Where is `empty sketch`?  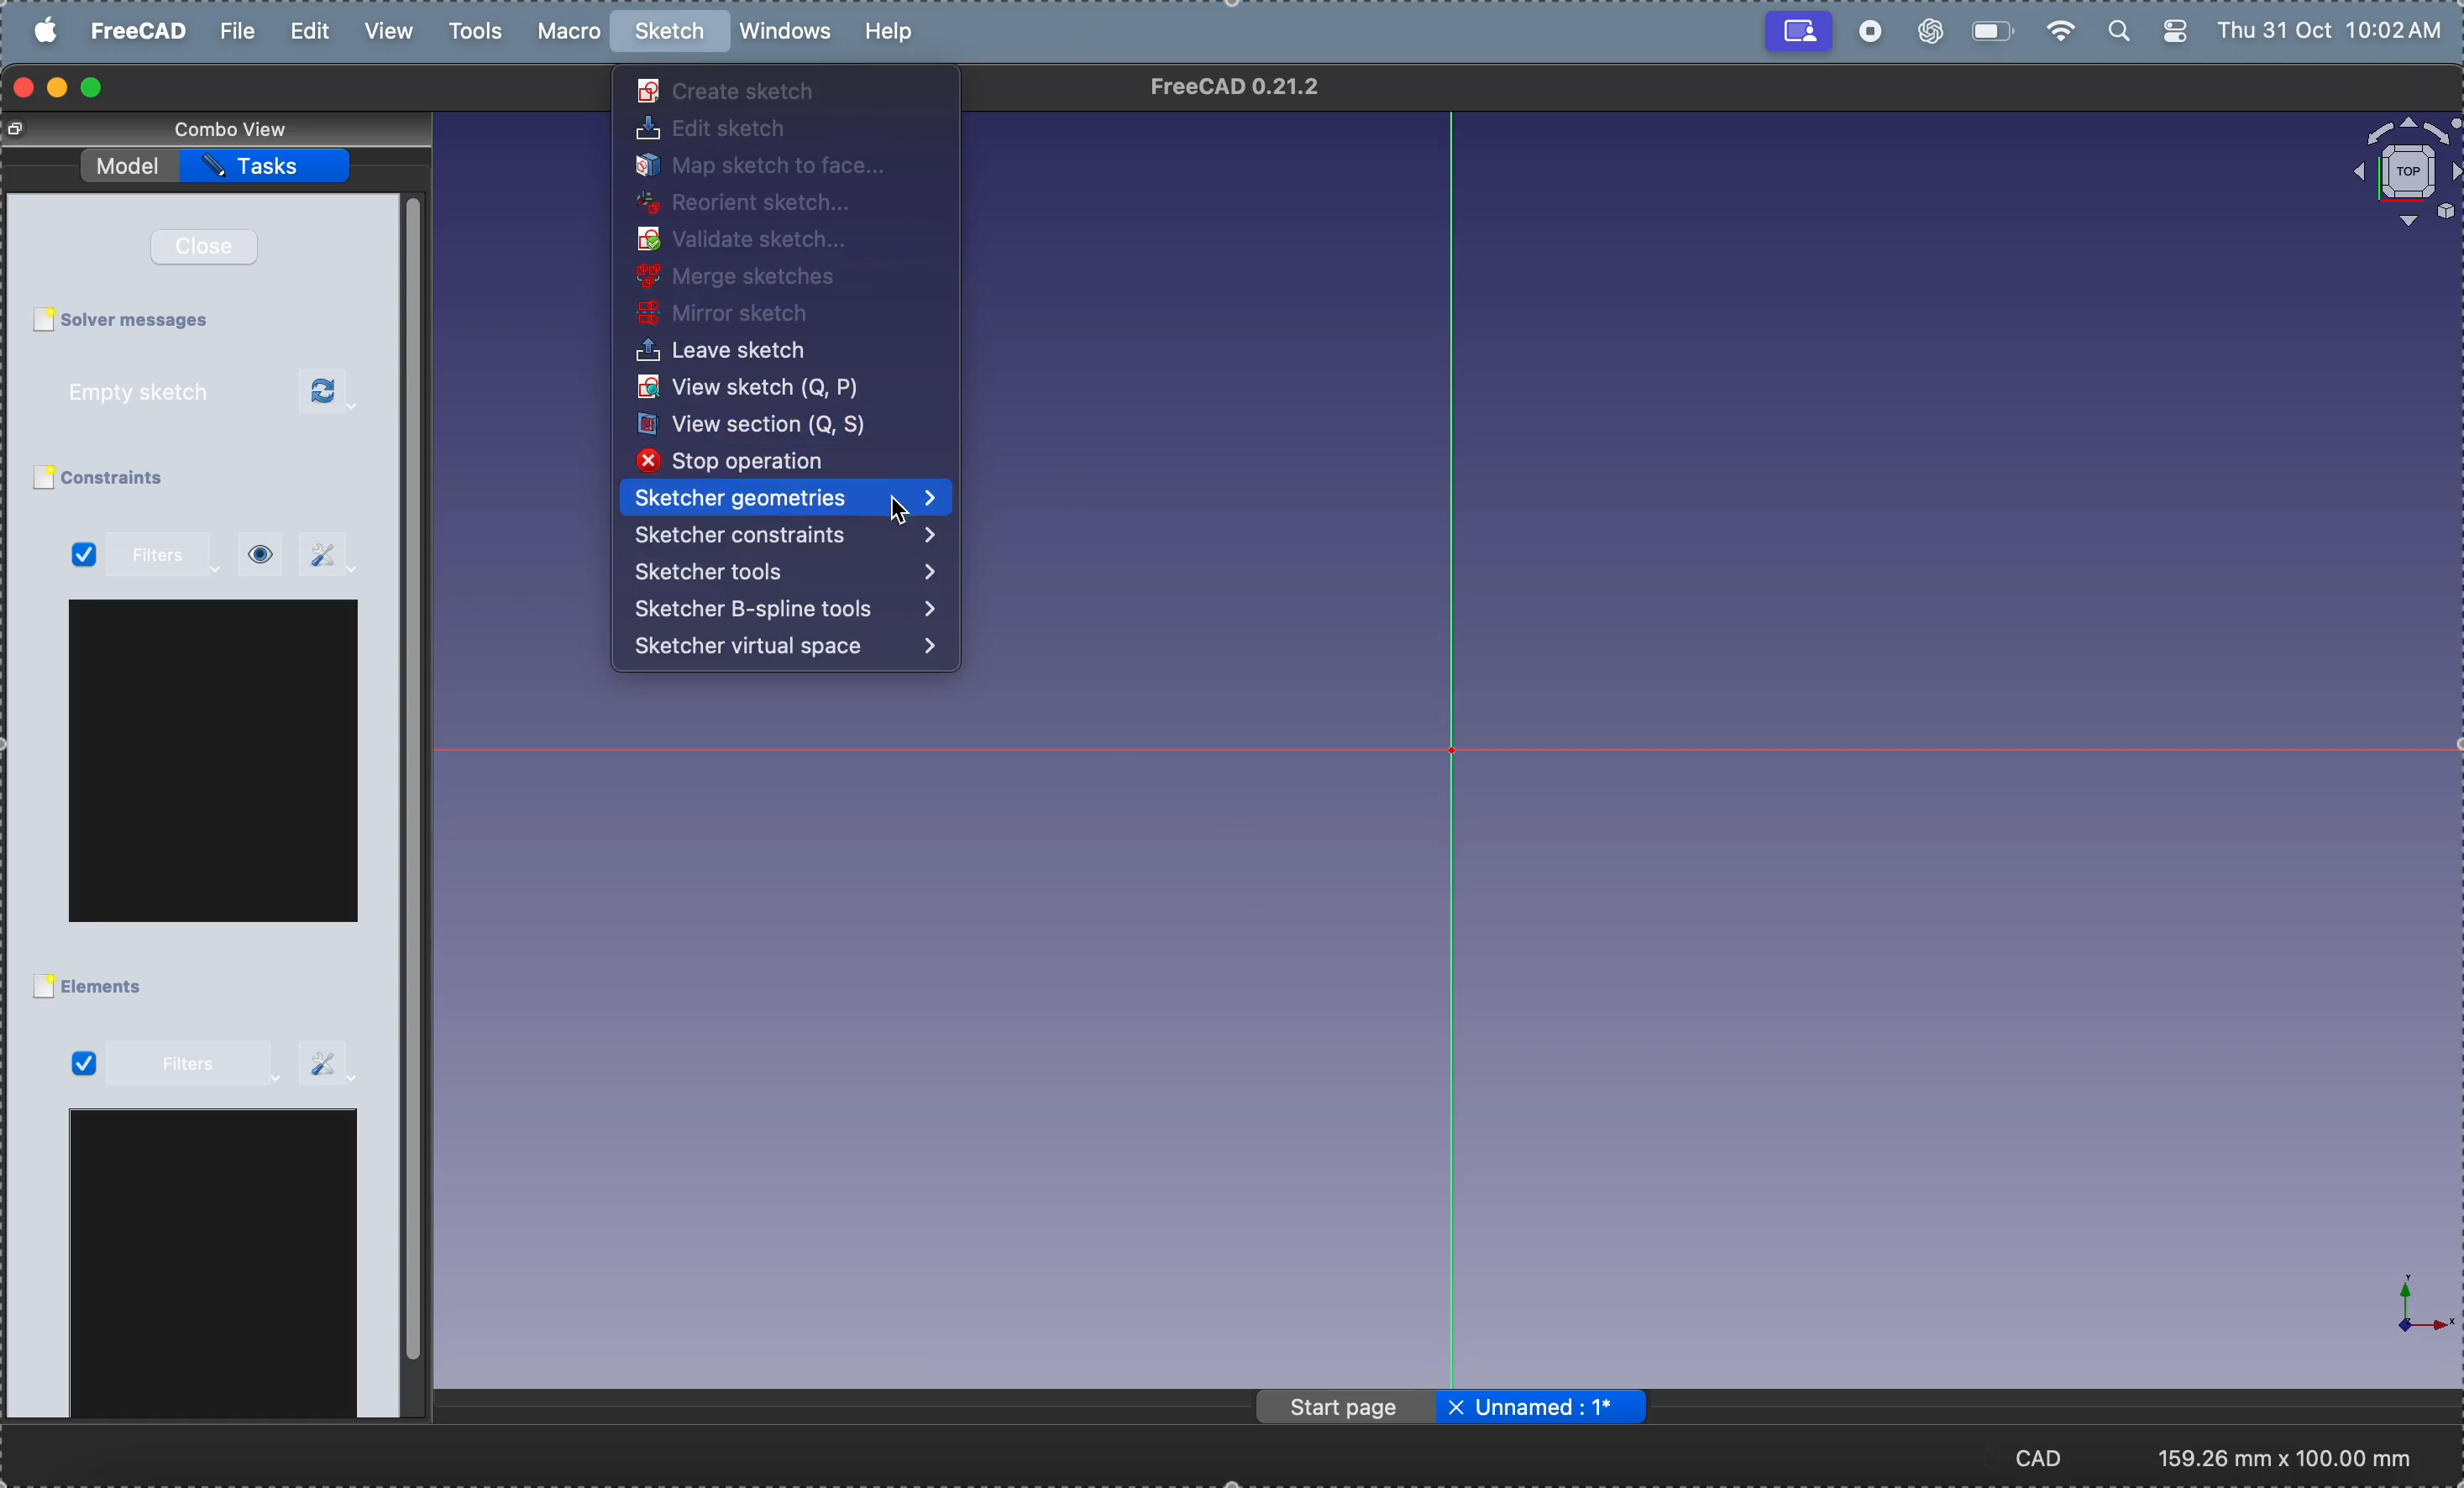
empty sketch is located at coordinates (164, 392).